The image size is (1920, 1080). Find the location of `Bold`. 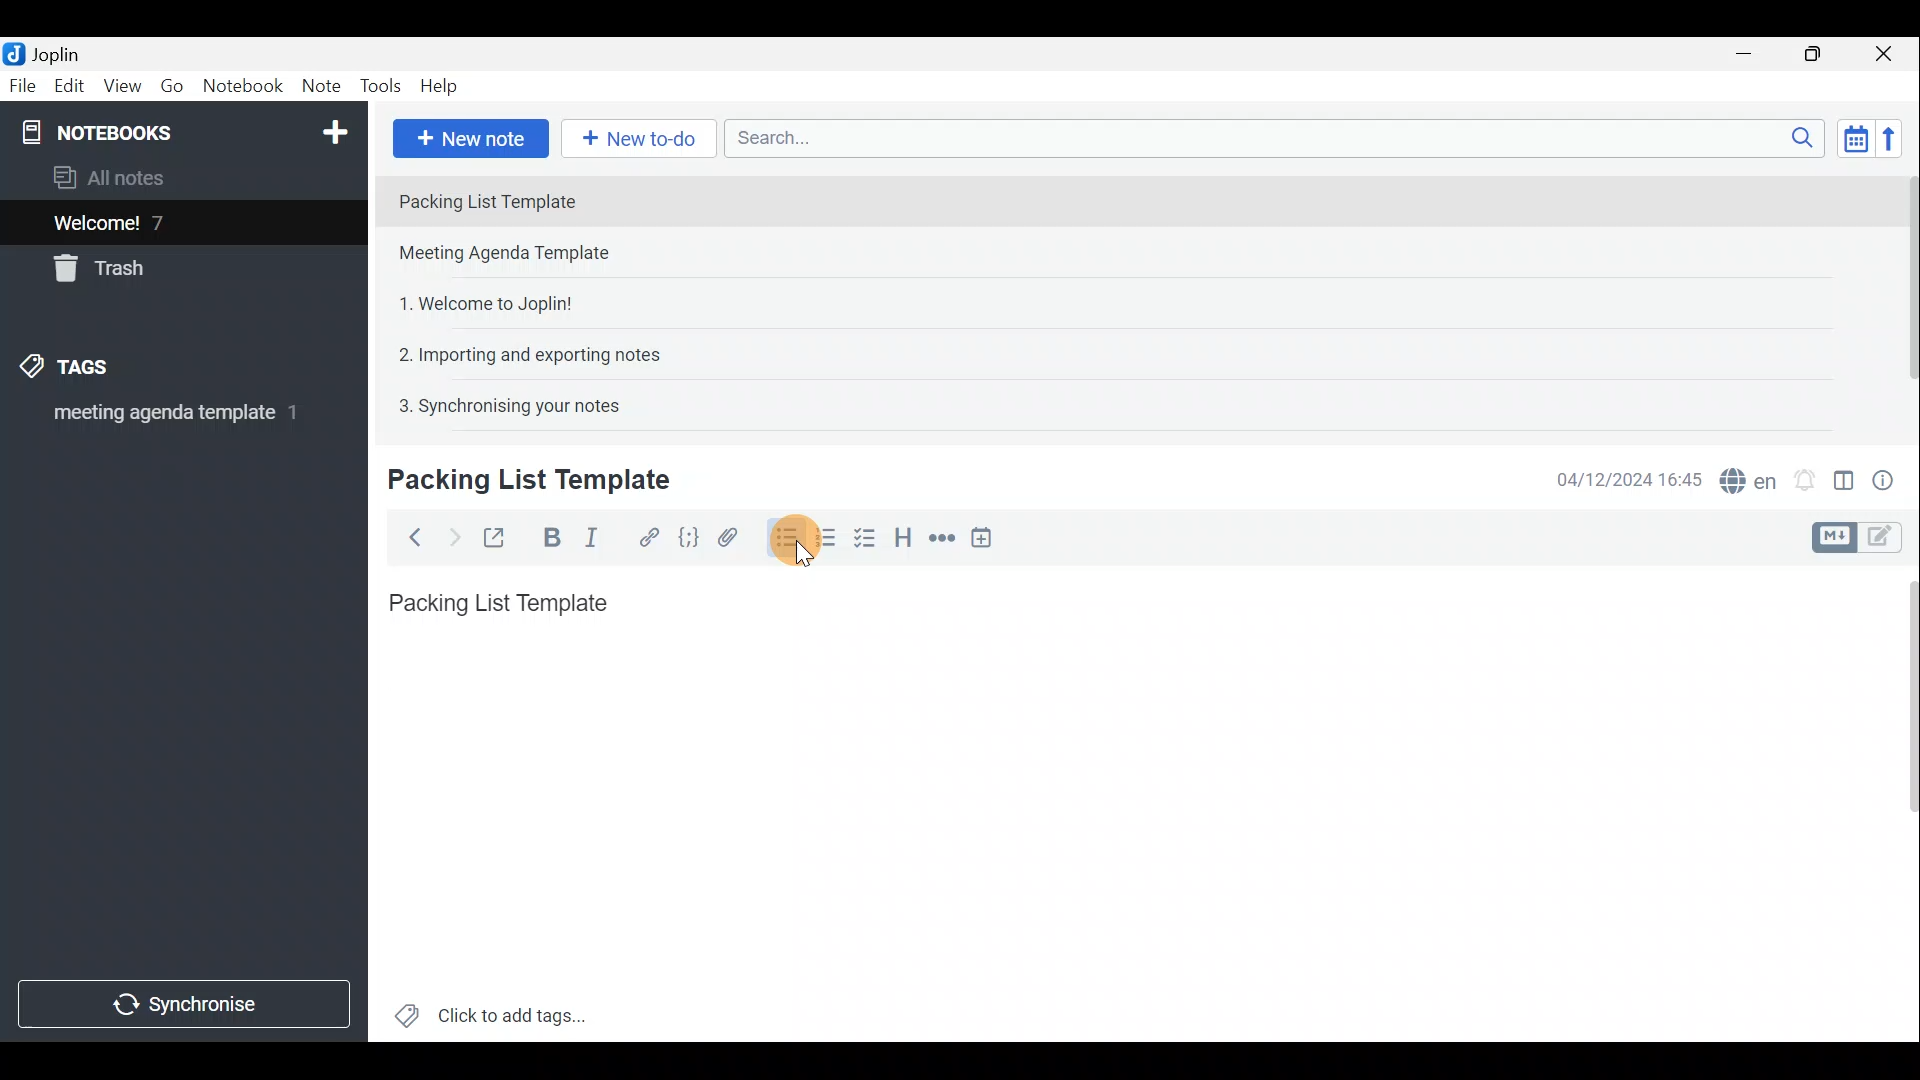

Bold is located at coordinates (549, 536).